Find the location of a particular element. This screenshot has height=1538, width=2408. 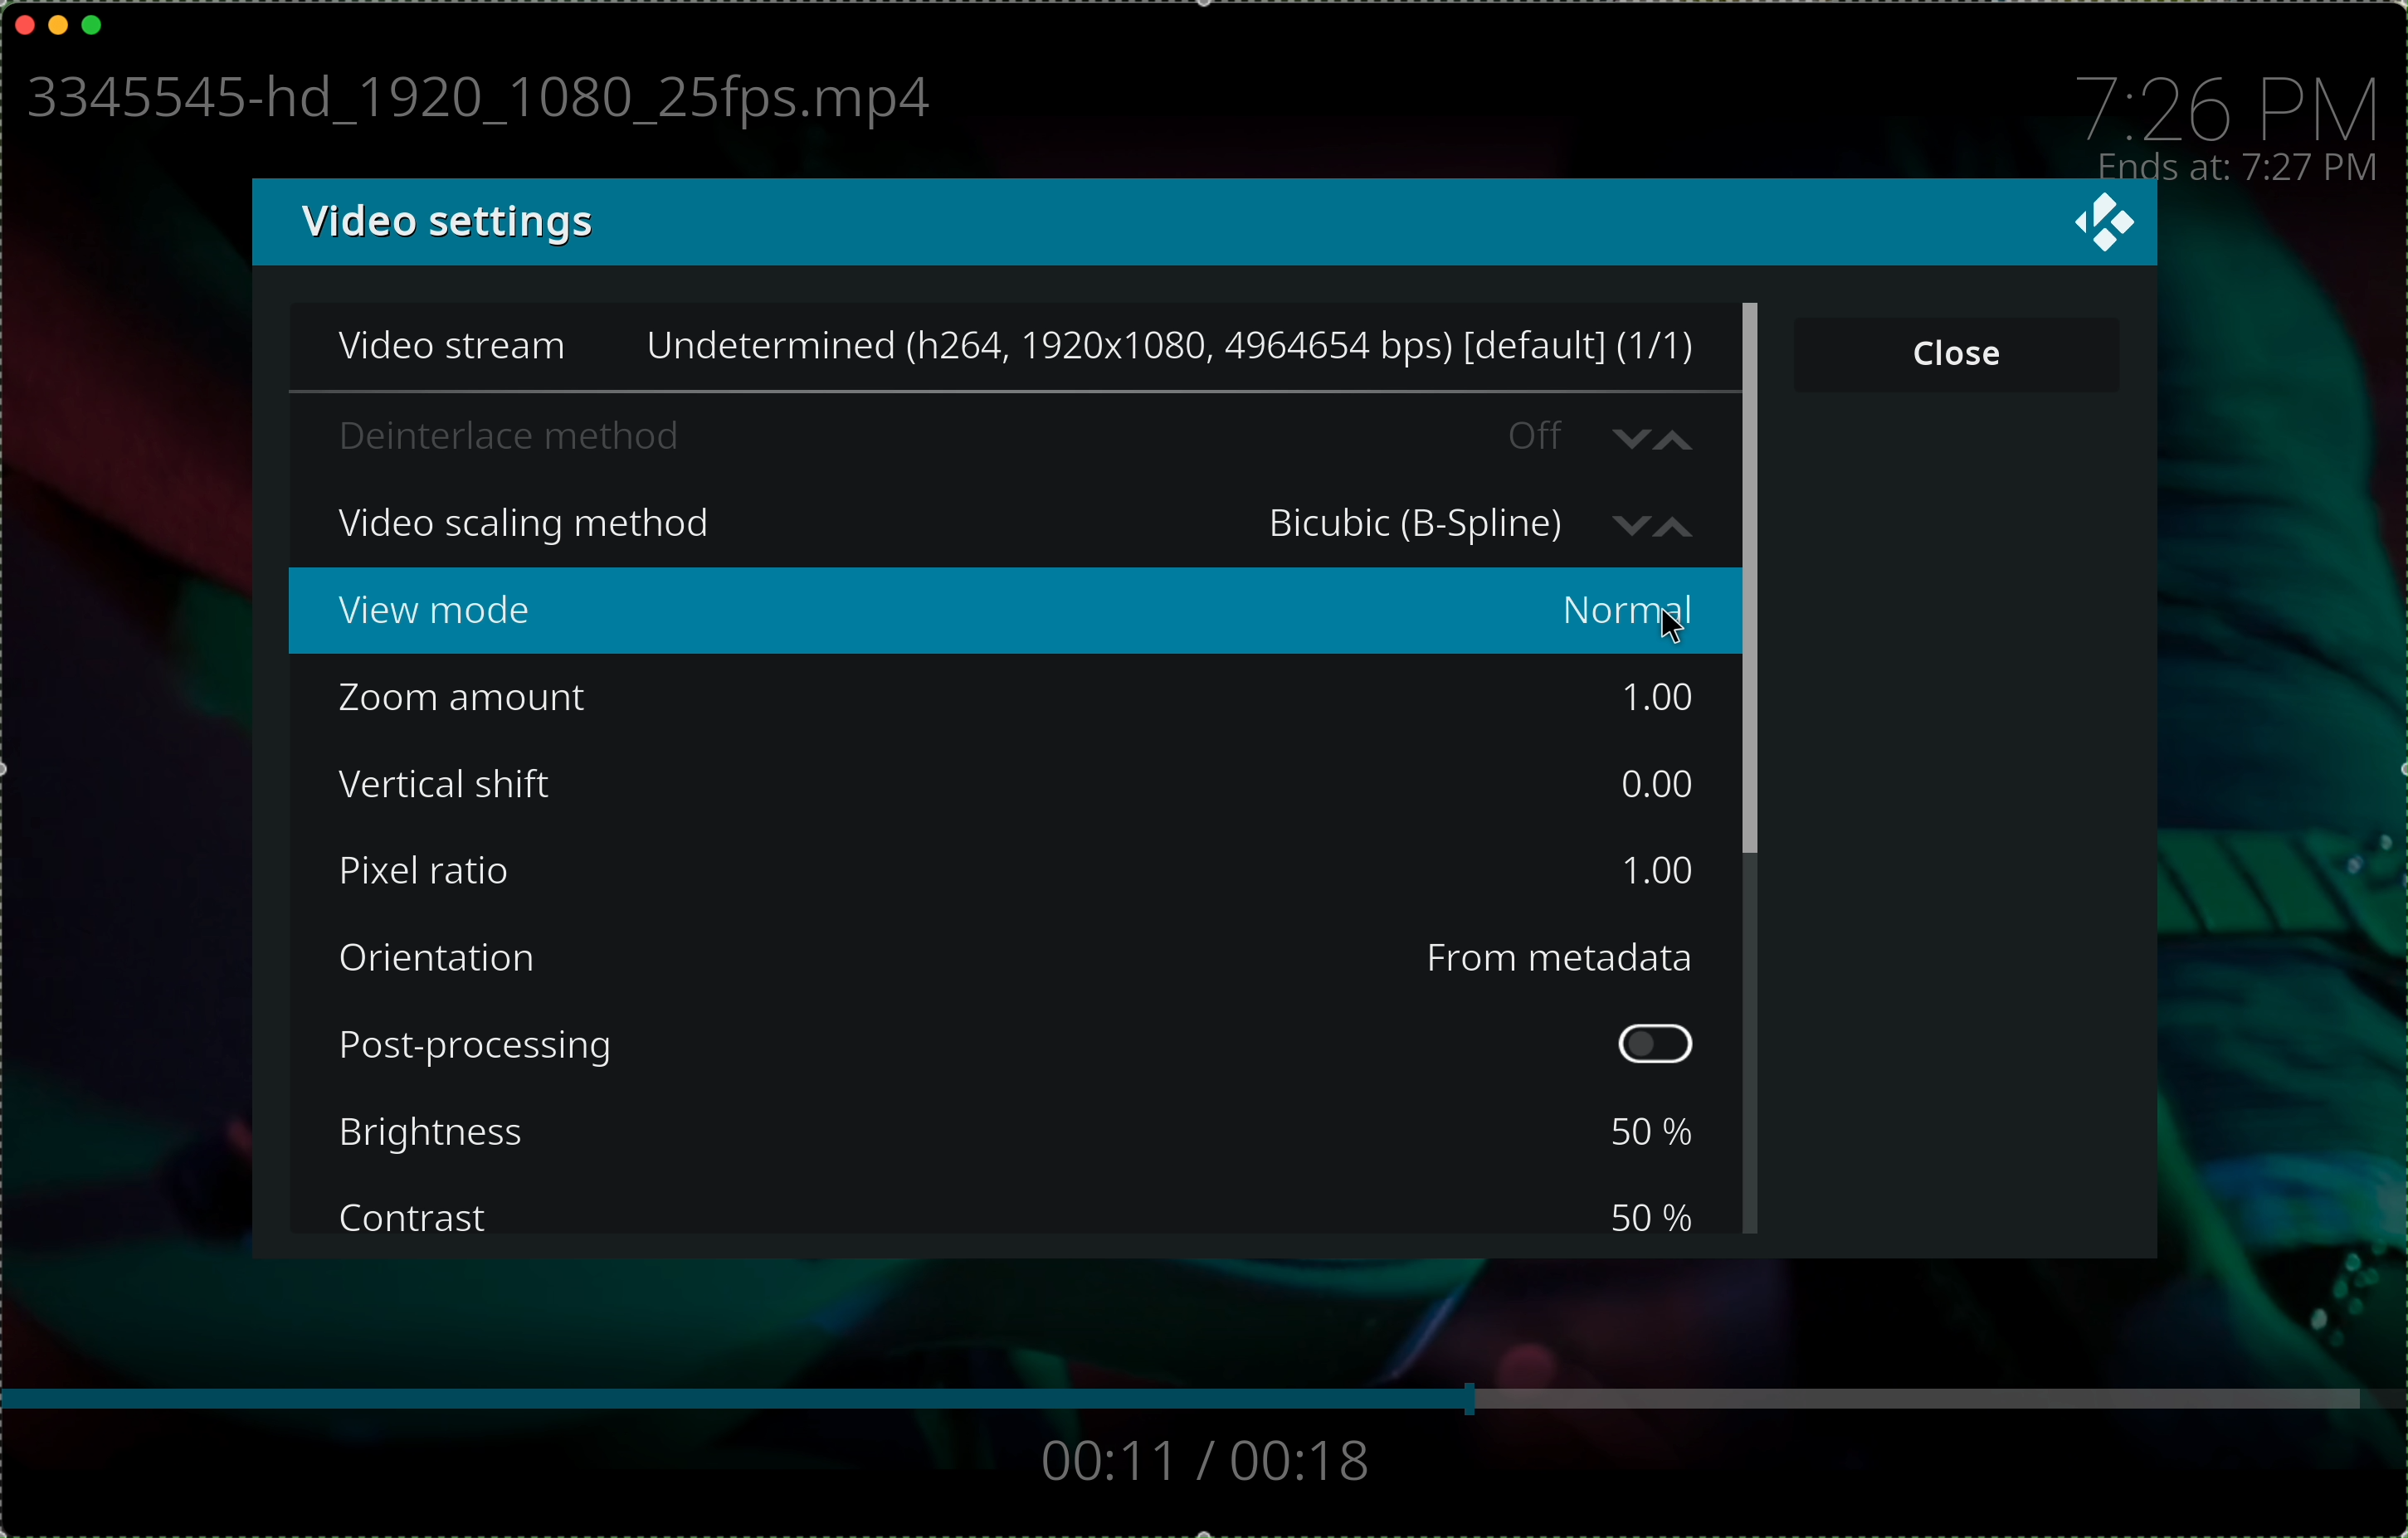

video settings is located at coordinates (442, 221).